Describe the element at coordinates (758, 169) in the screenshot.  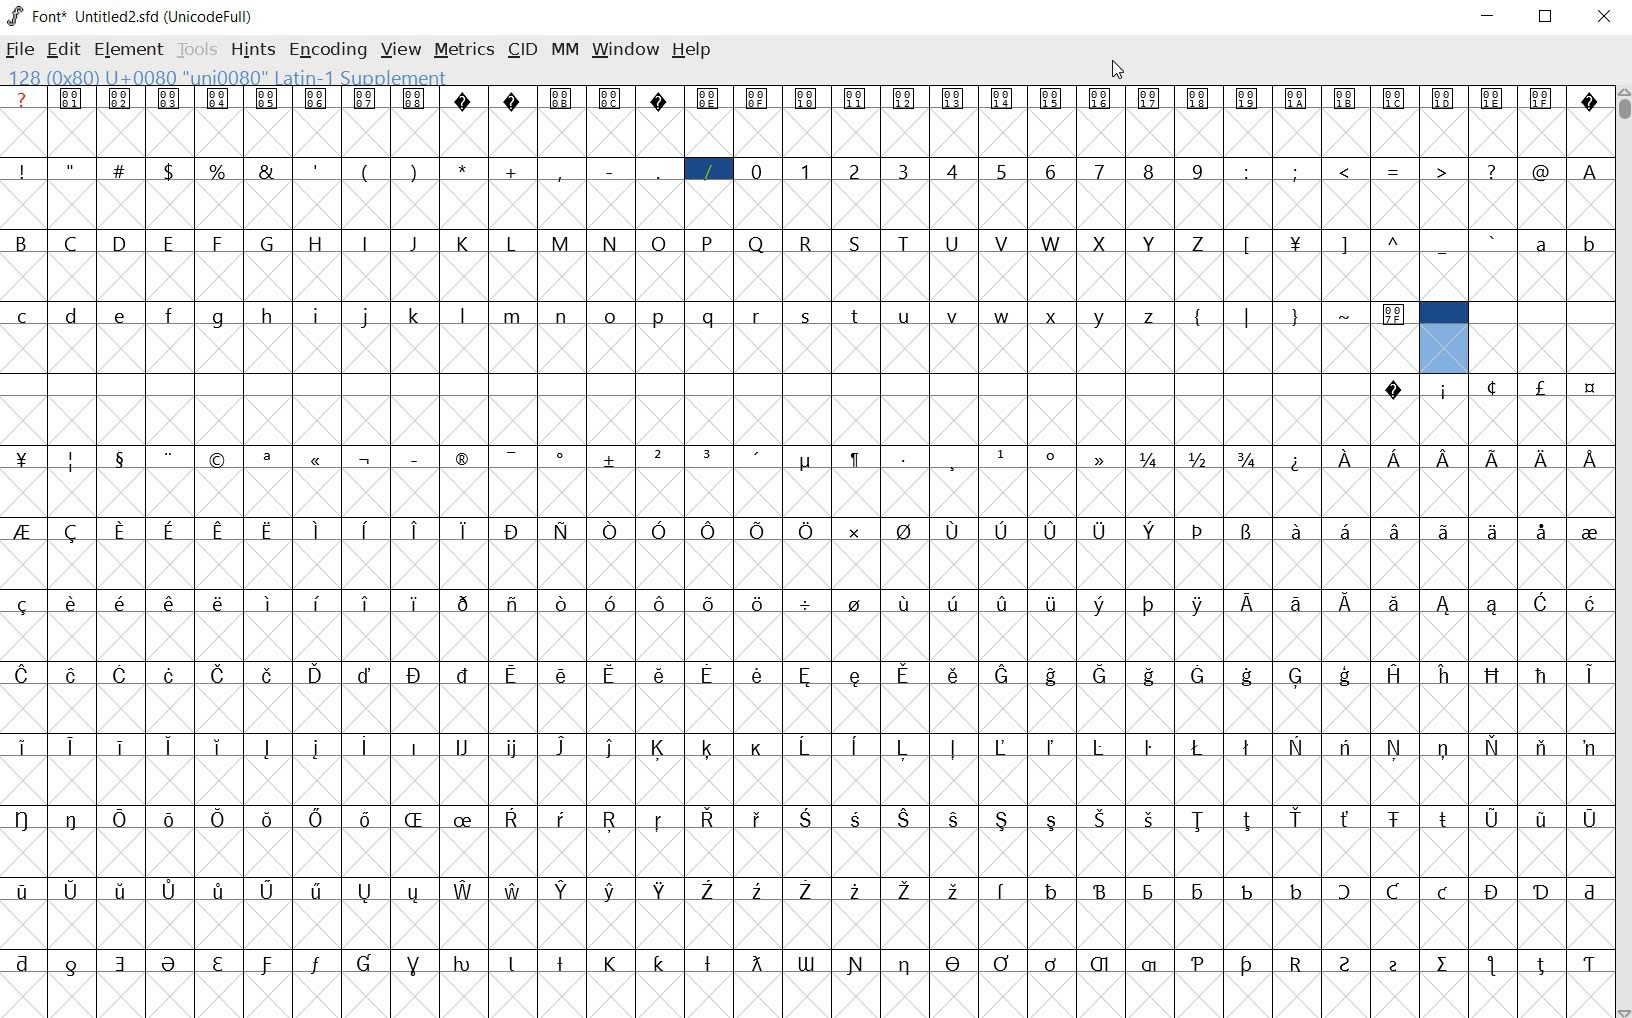
I see `0` at that location.